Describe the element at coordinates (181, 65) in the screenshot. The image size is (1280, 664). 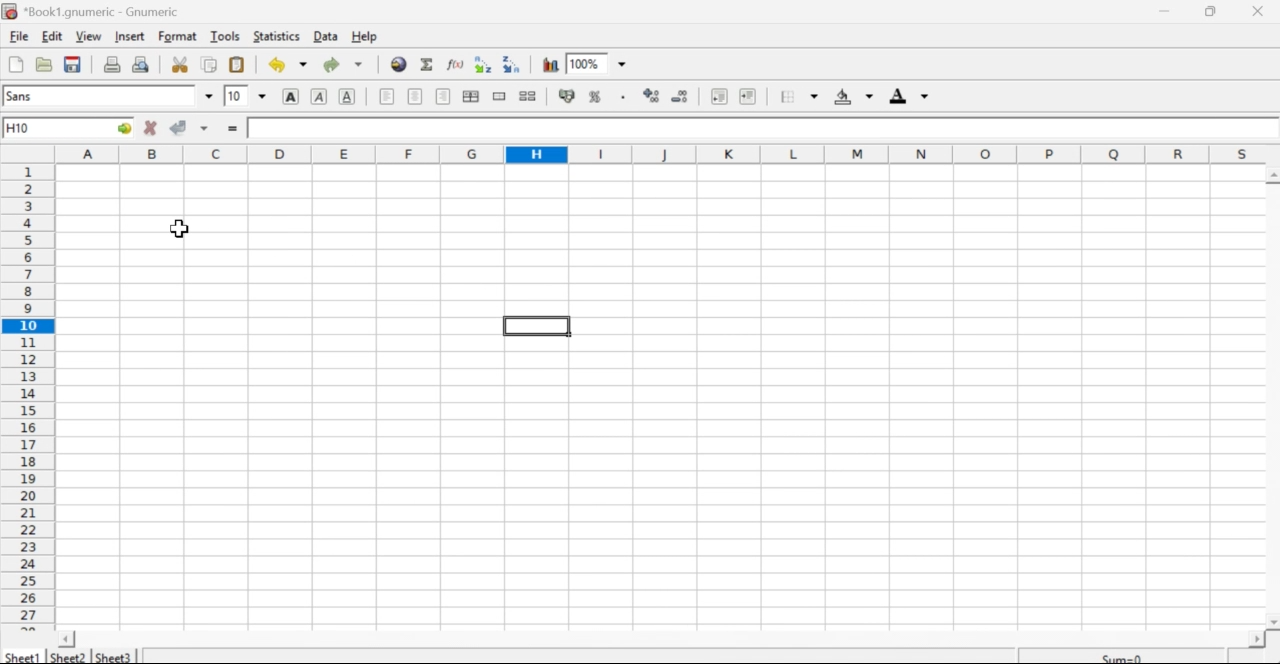
I see `Cut` at that location.